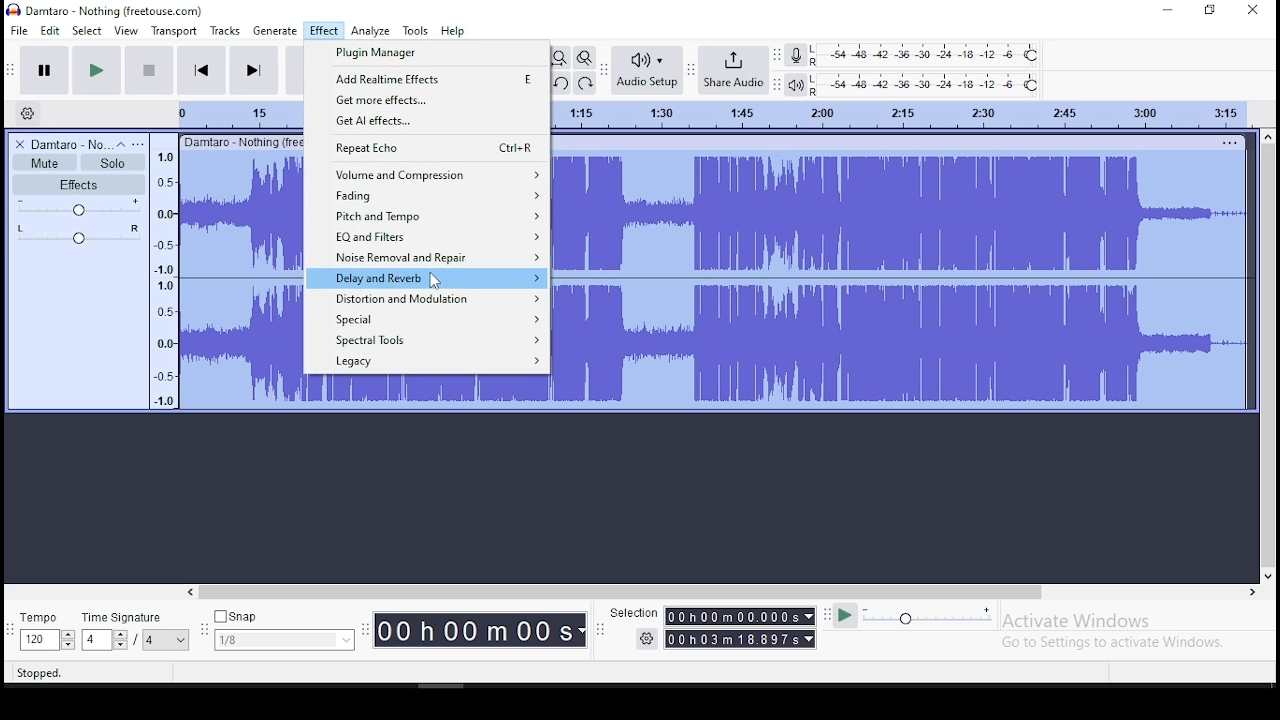  I want to click on Damtaro - No, so click(71, 143).